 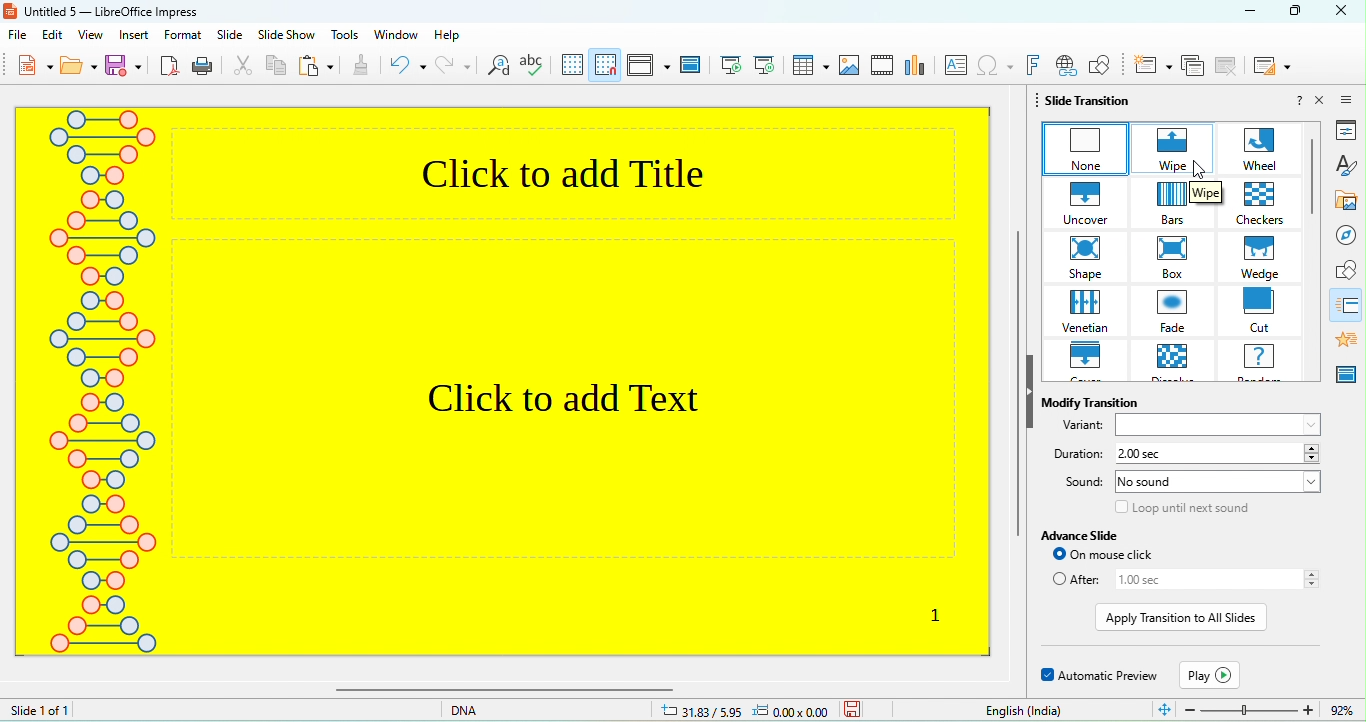 I want to click on 0.00x0.00, so click(x=796, y=710).